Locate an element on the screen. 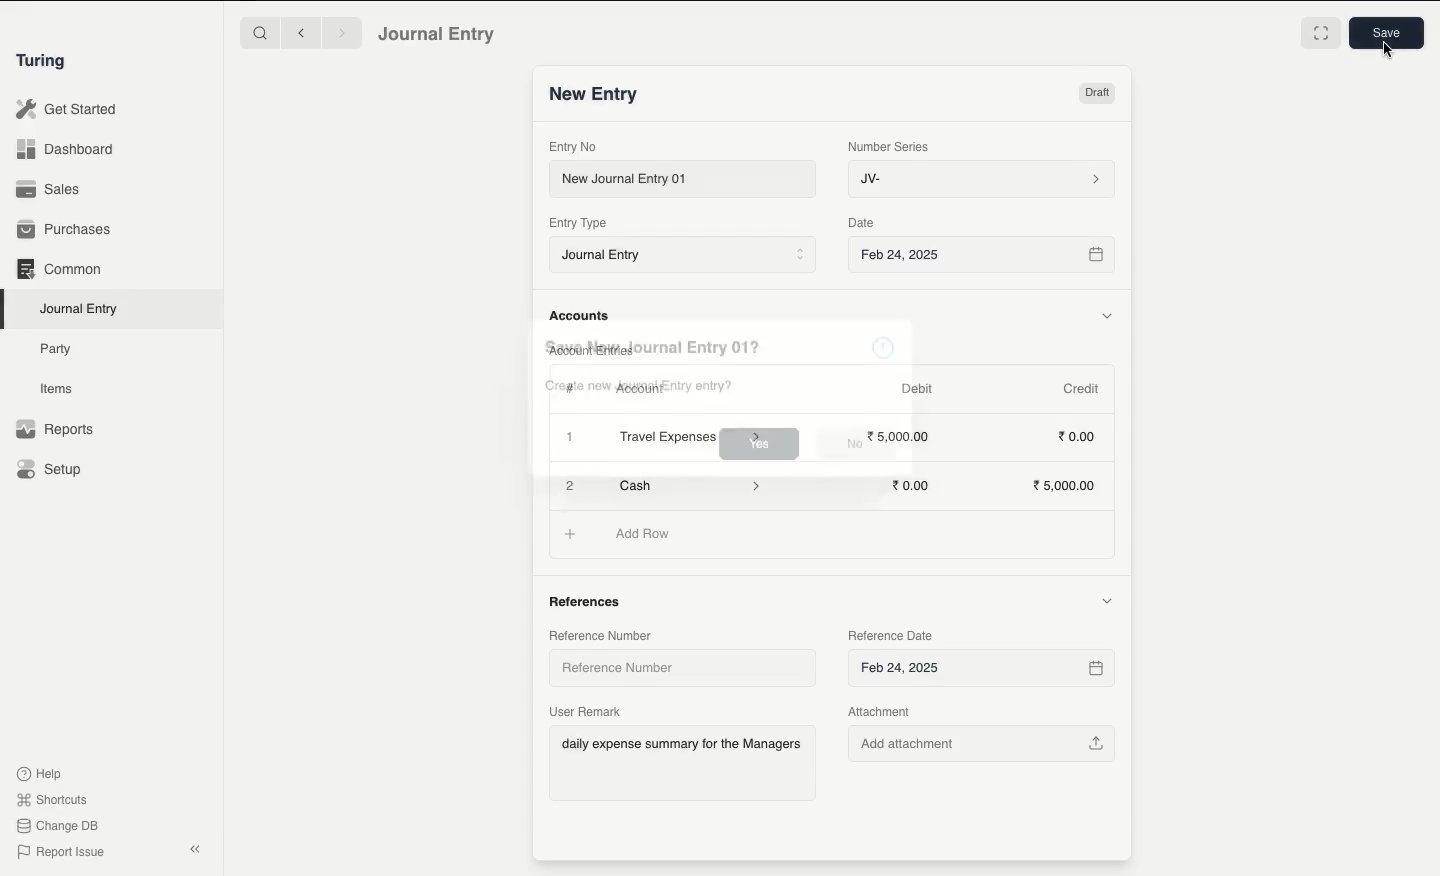  Sales is located at coordinates (51, 189).